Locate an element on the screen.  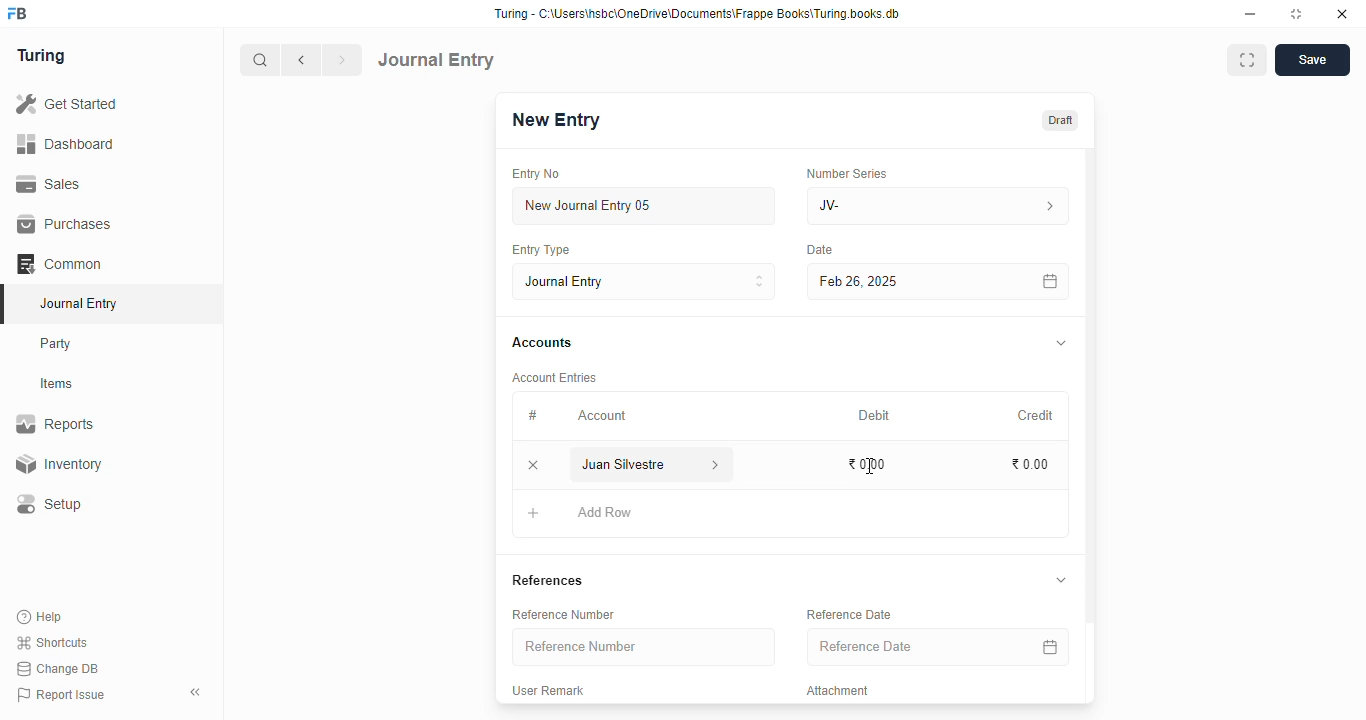
# is located at coordinates (533, 415).